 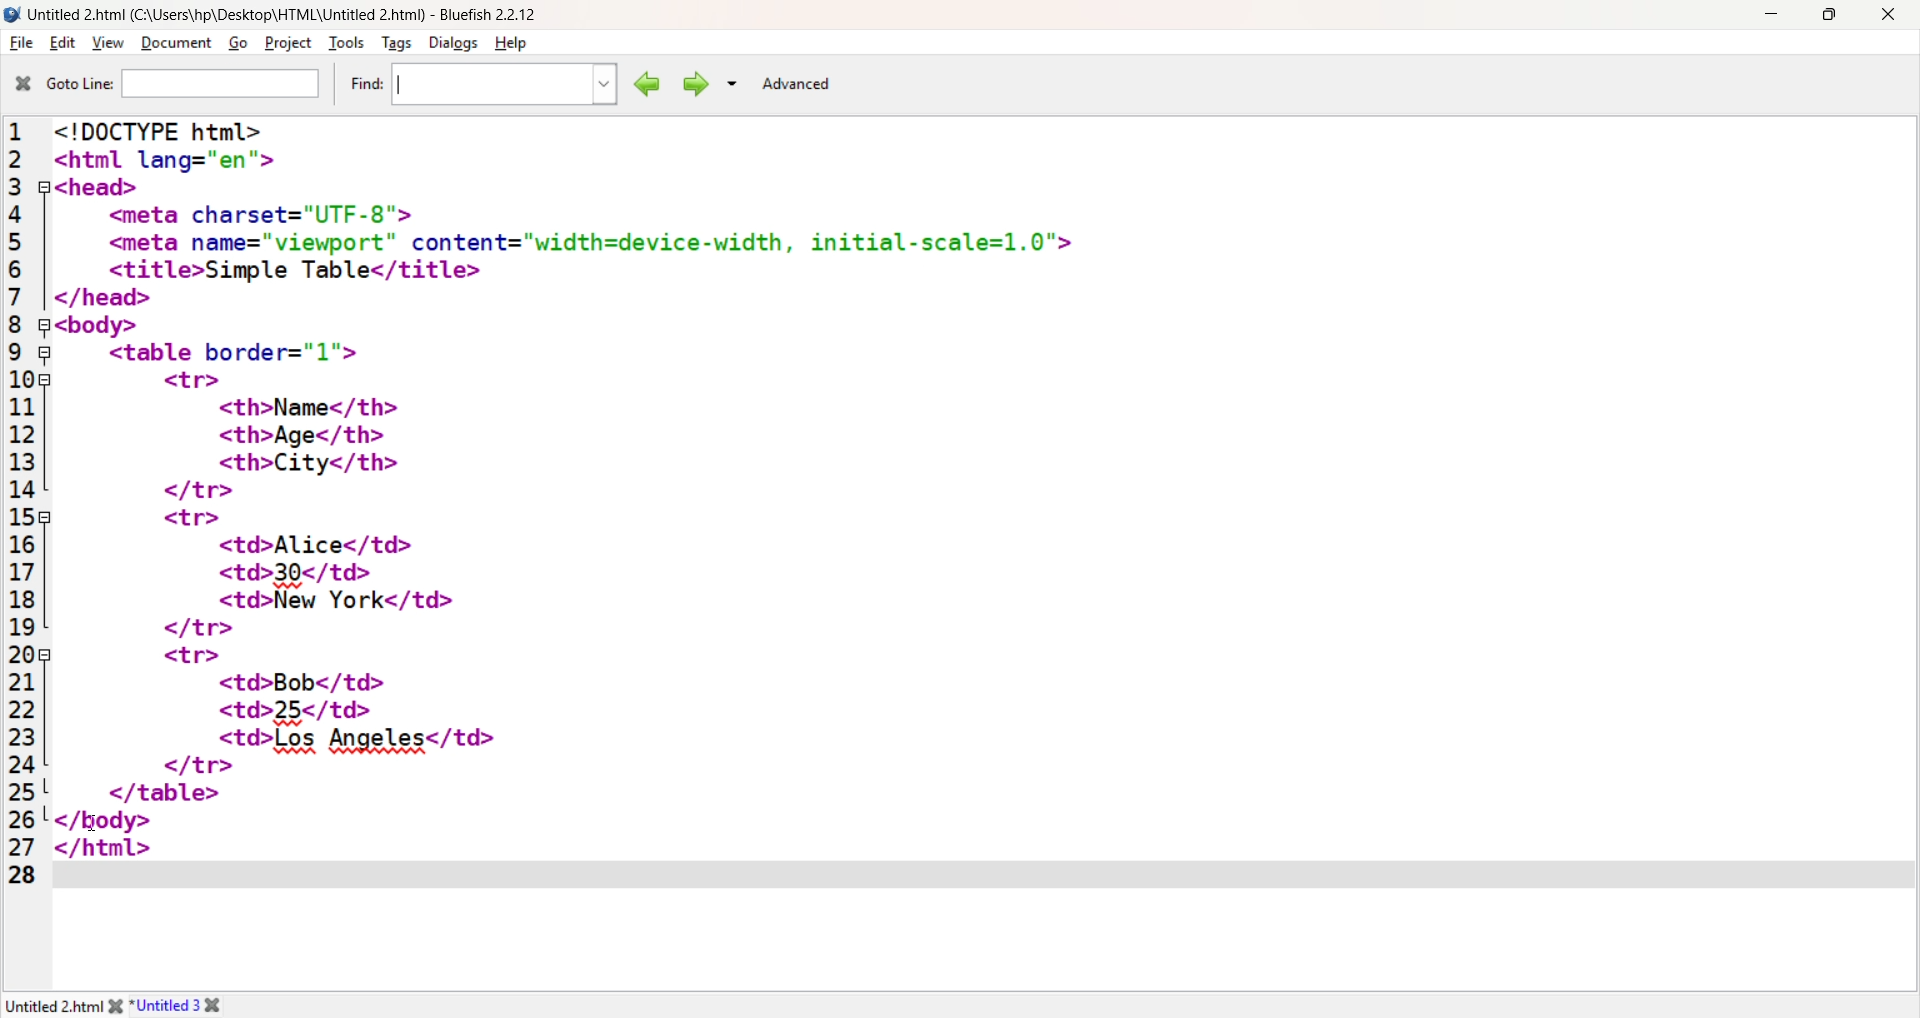 I want to click on Search Dropdown, so click(x=732, y=83).